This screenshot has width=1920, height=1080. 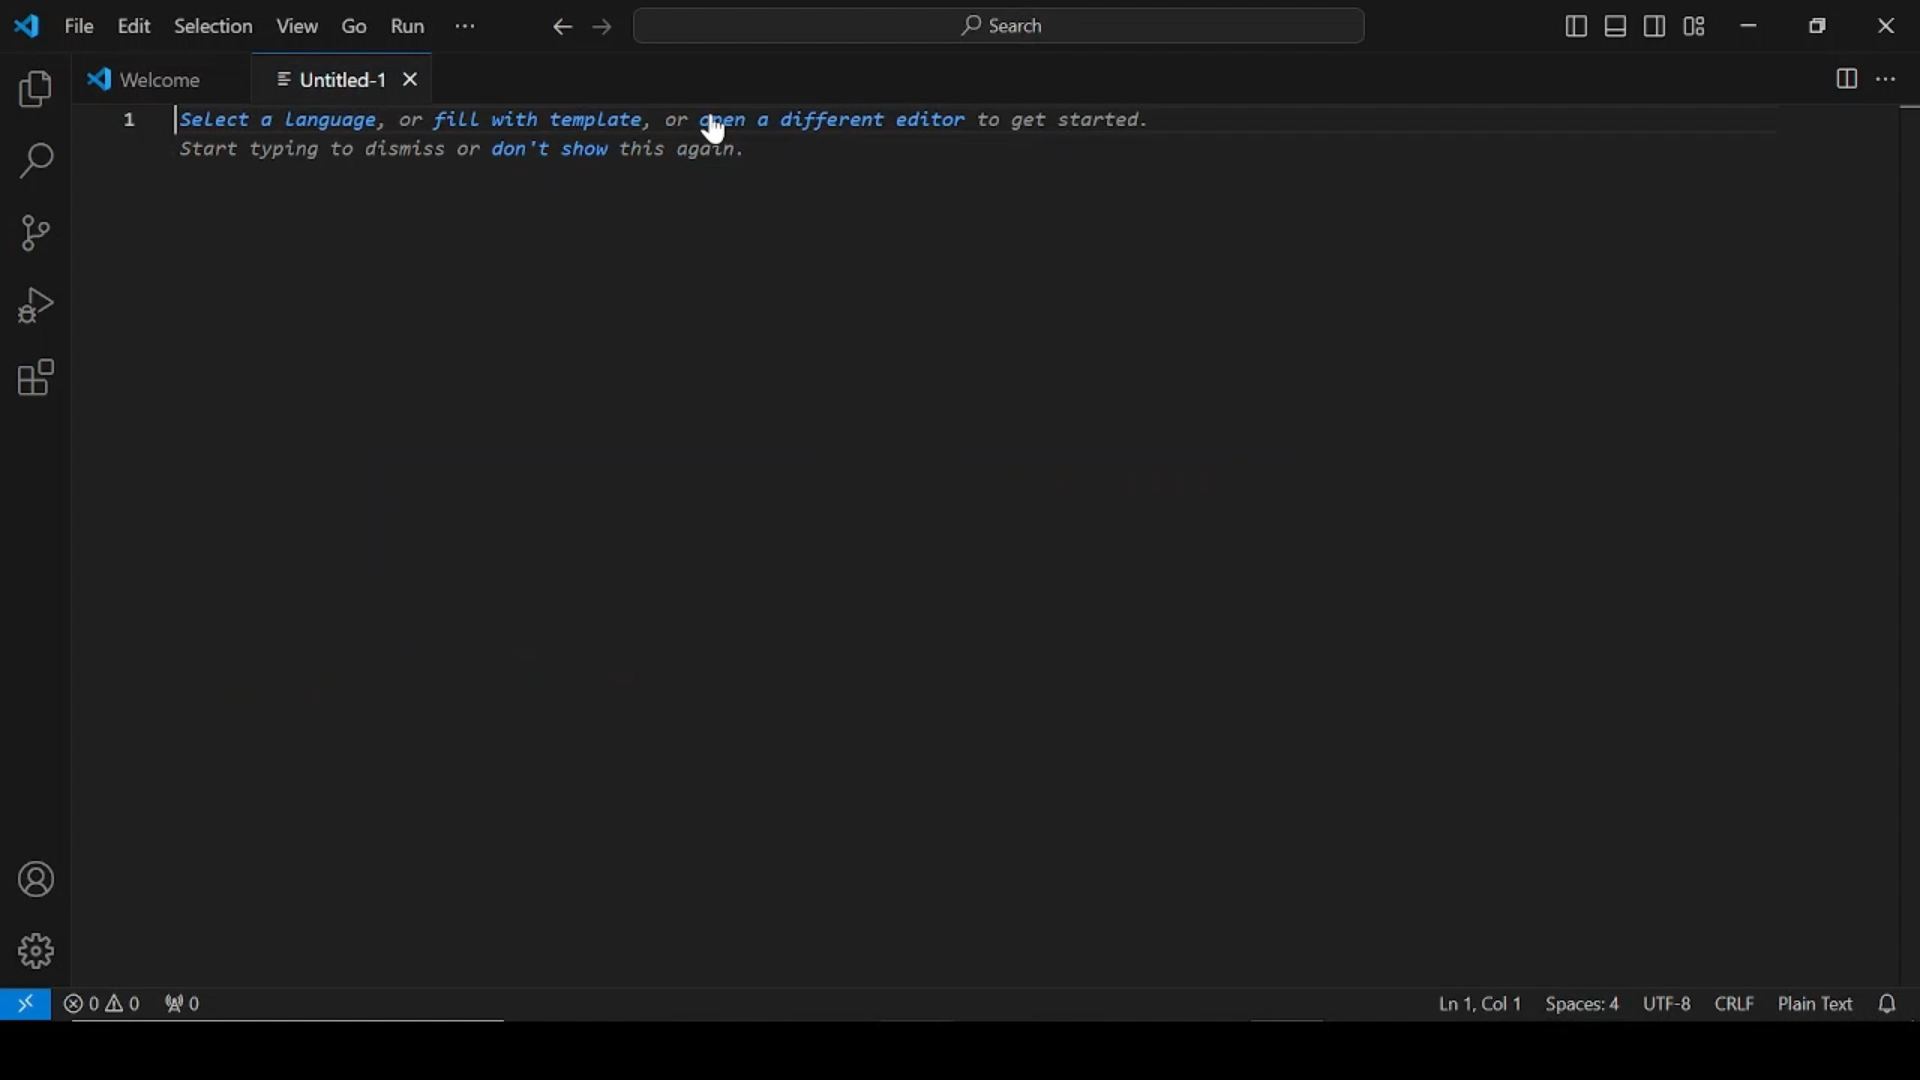 I want to click on notifications, so click(x=1890, y=1006).